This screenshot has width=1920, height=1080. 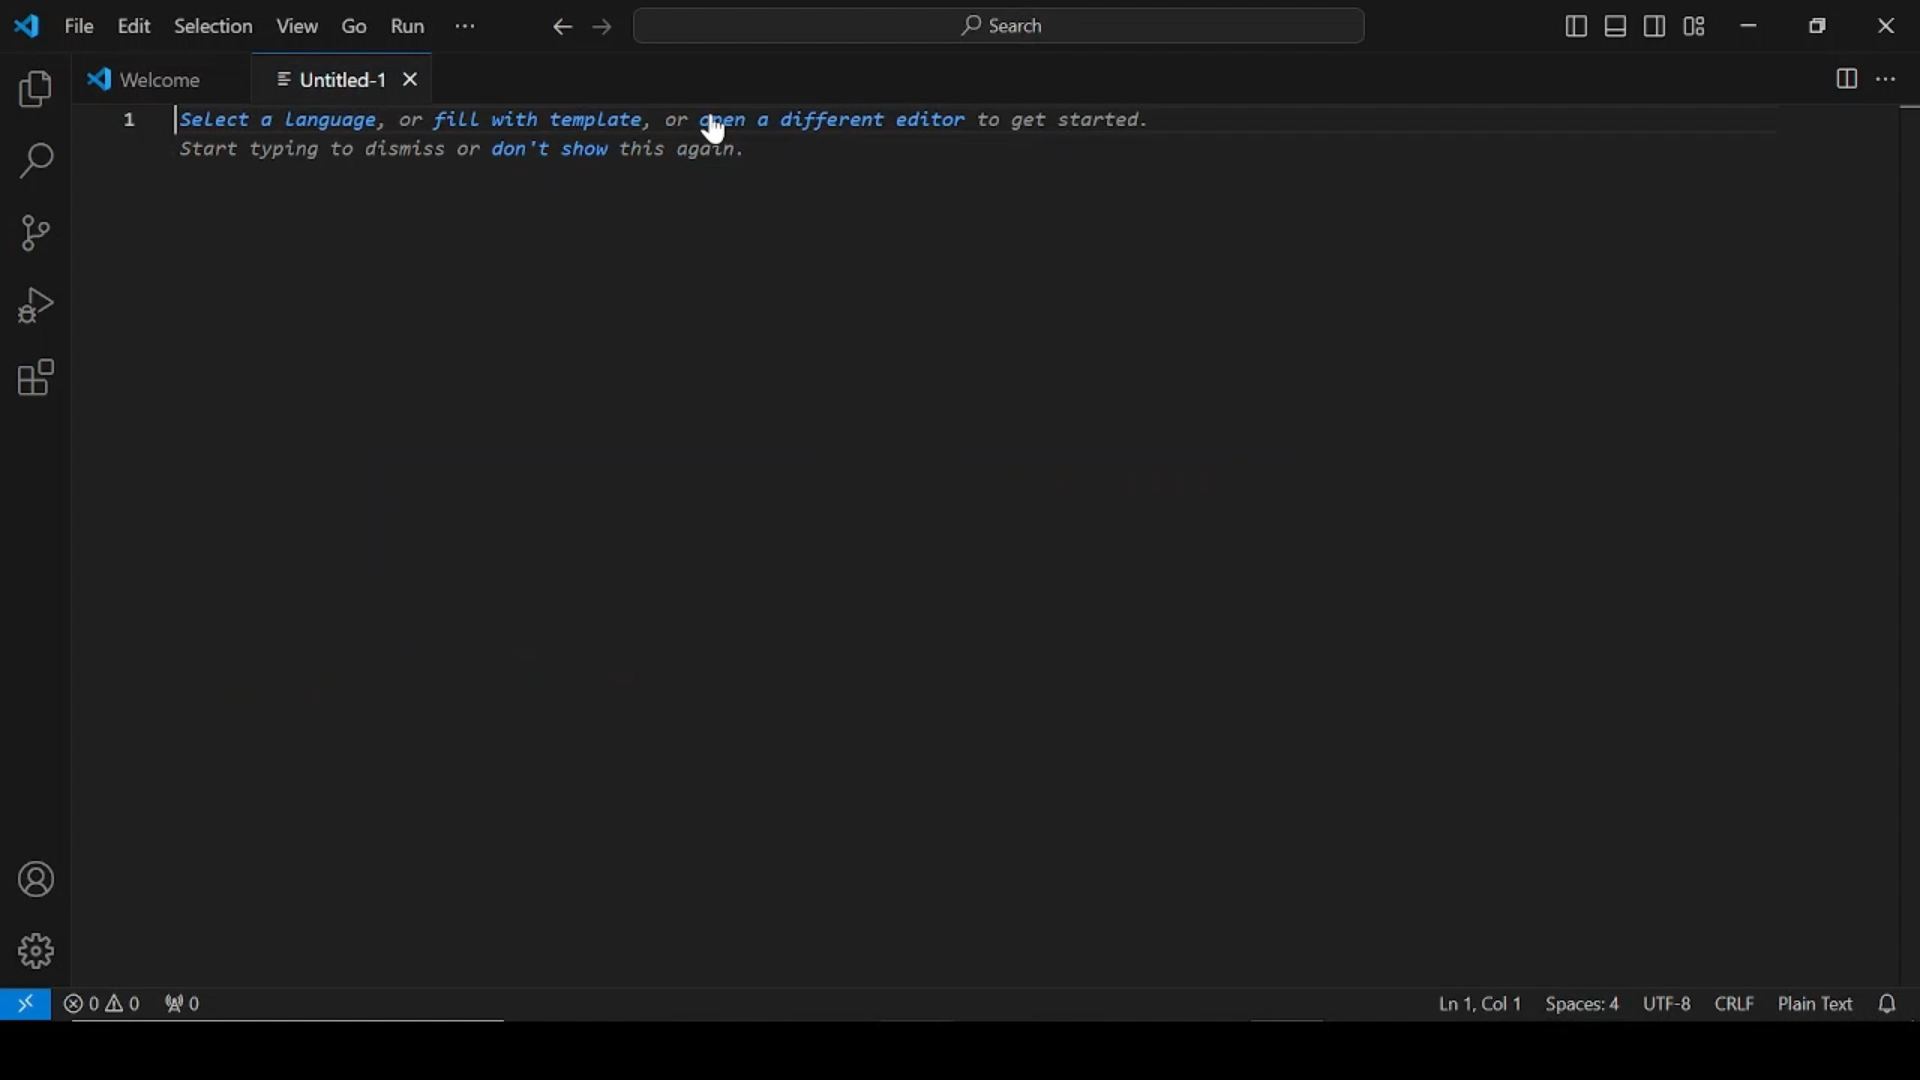 I want to click on notifications, so click(x=1890, y=1006).